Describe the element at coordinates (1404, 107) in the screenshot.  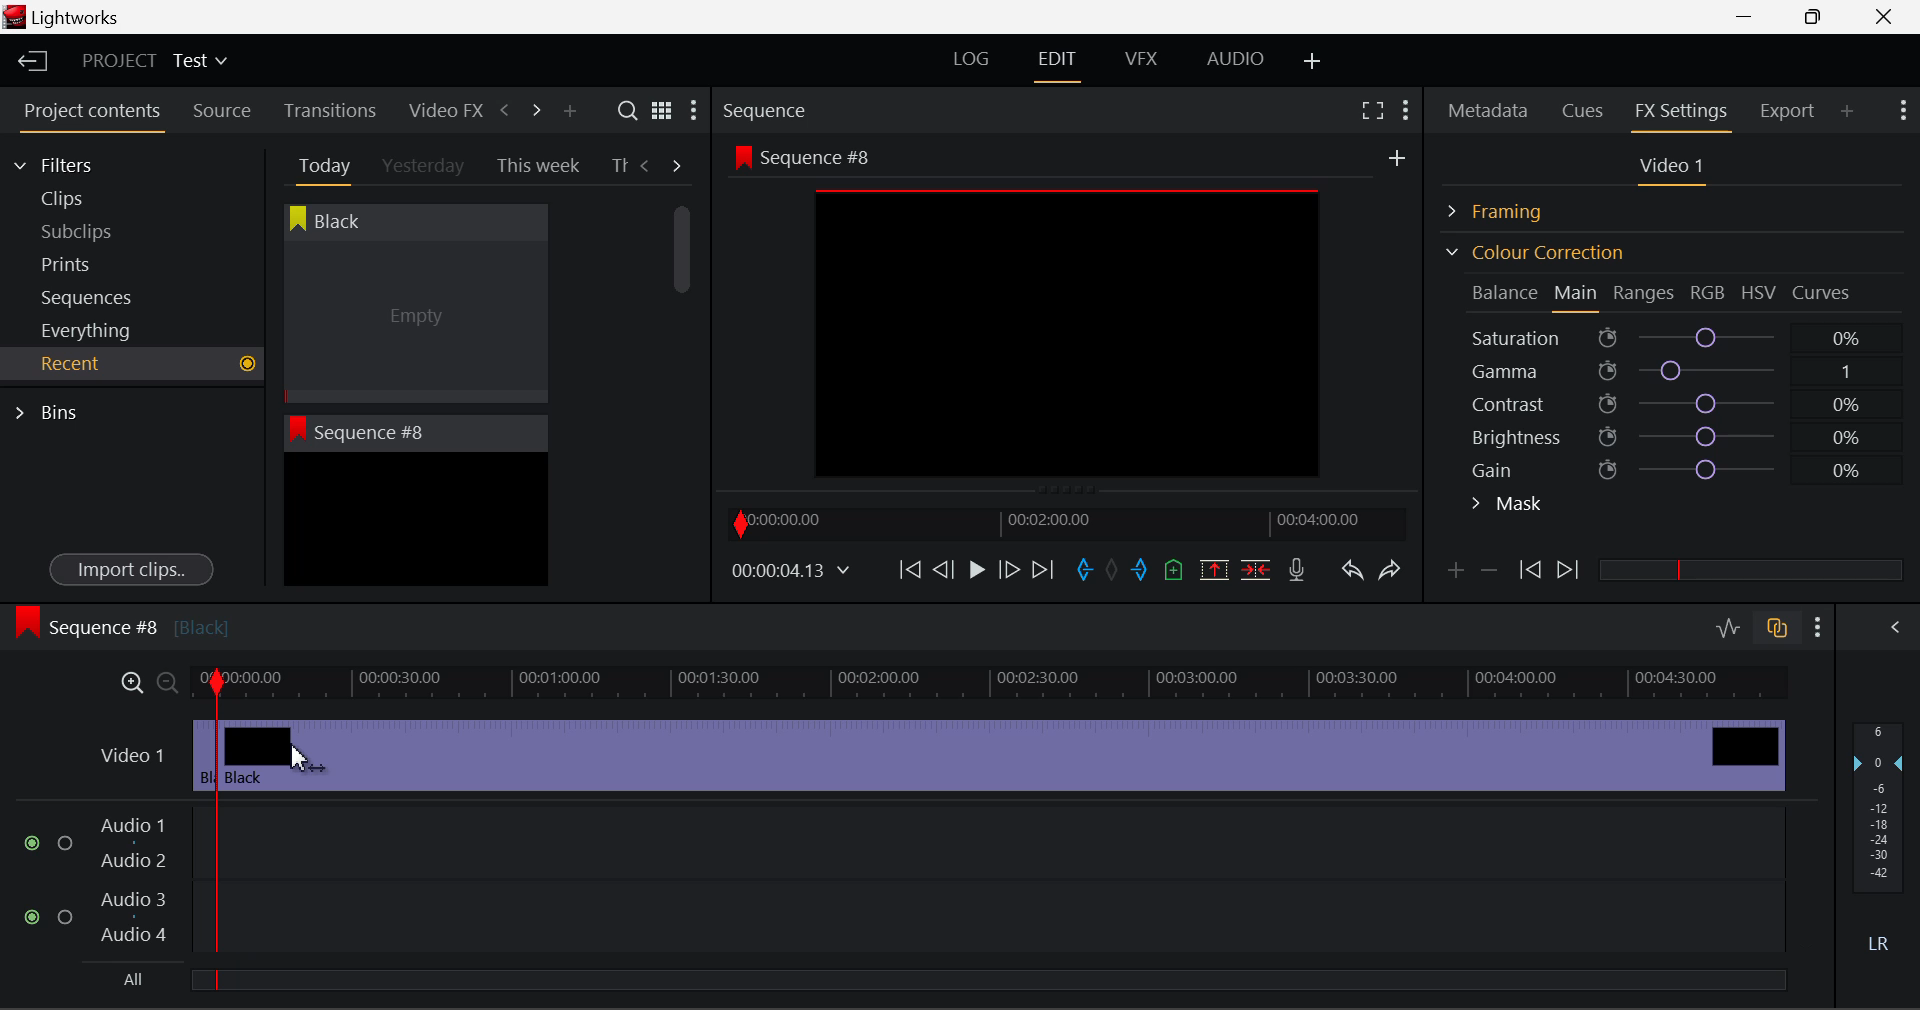
I see `Show Settings` at that location.